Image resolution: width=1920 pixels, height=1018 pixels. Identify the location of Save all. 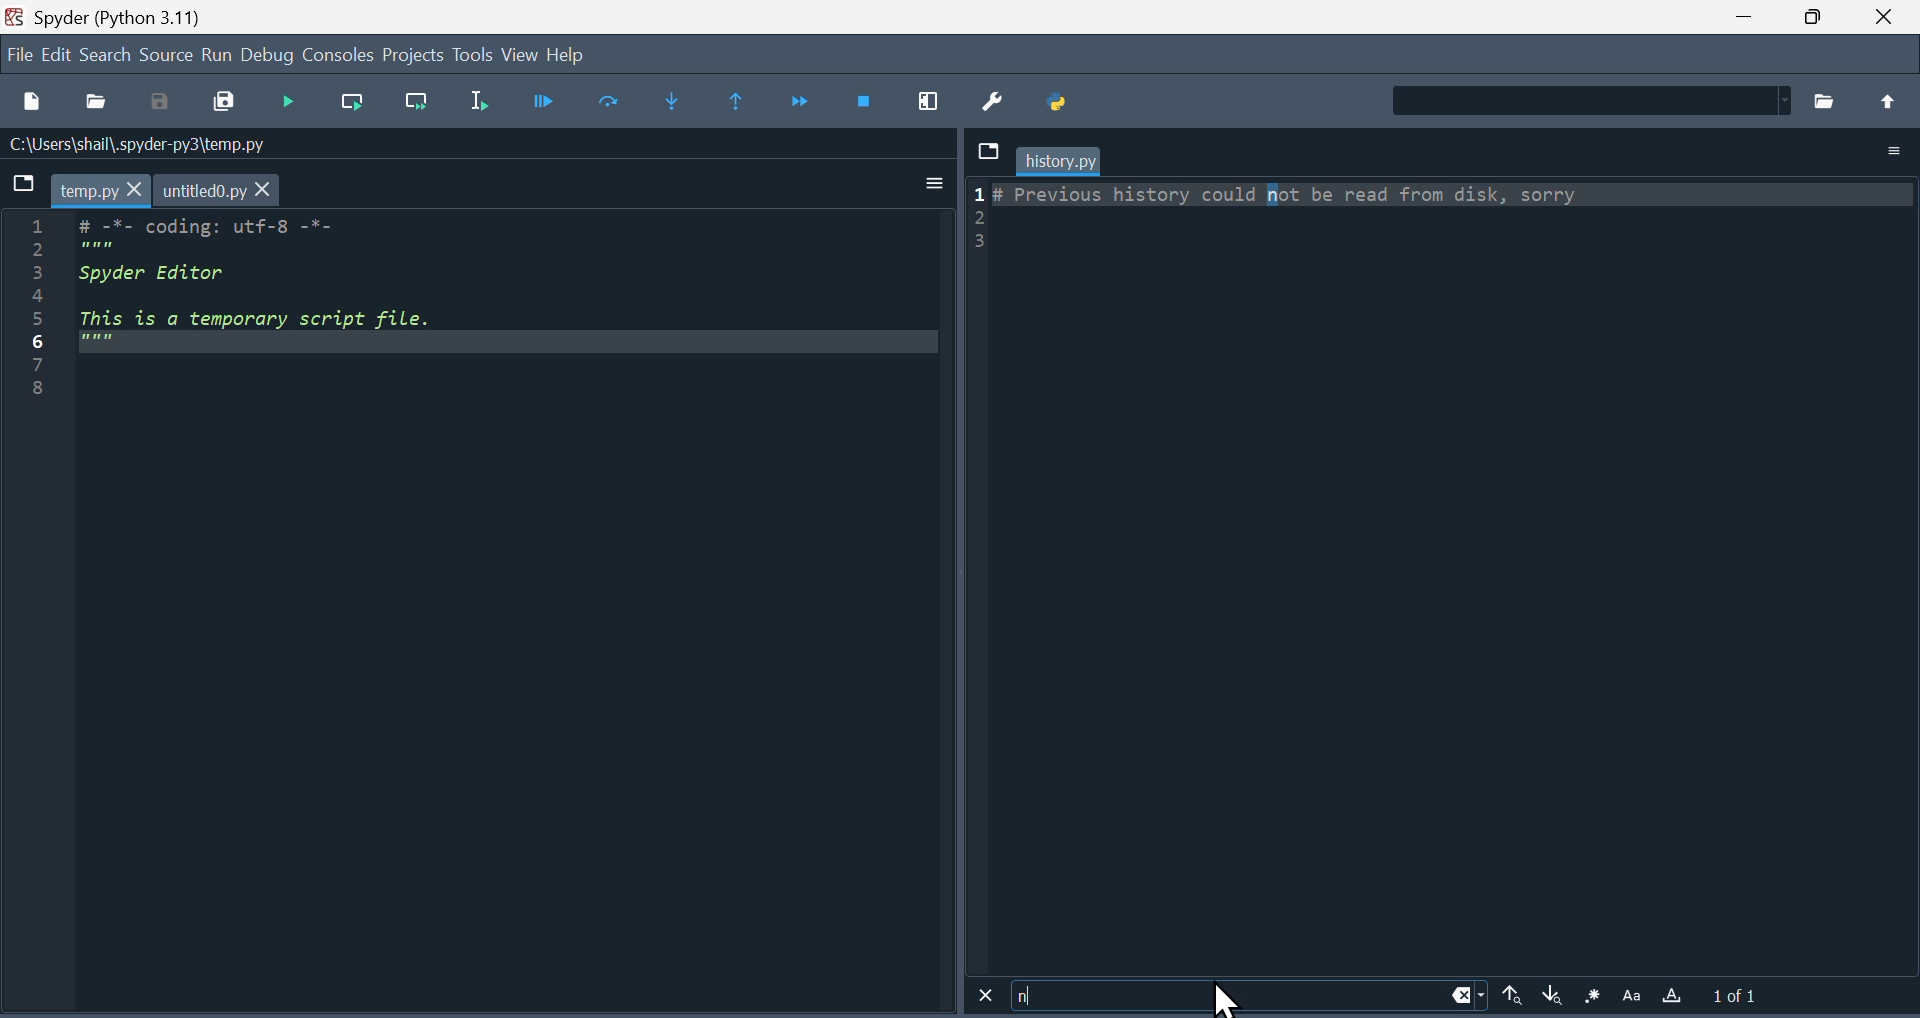
(230, 100).